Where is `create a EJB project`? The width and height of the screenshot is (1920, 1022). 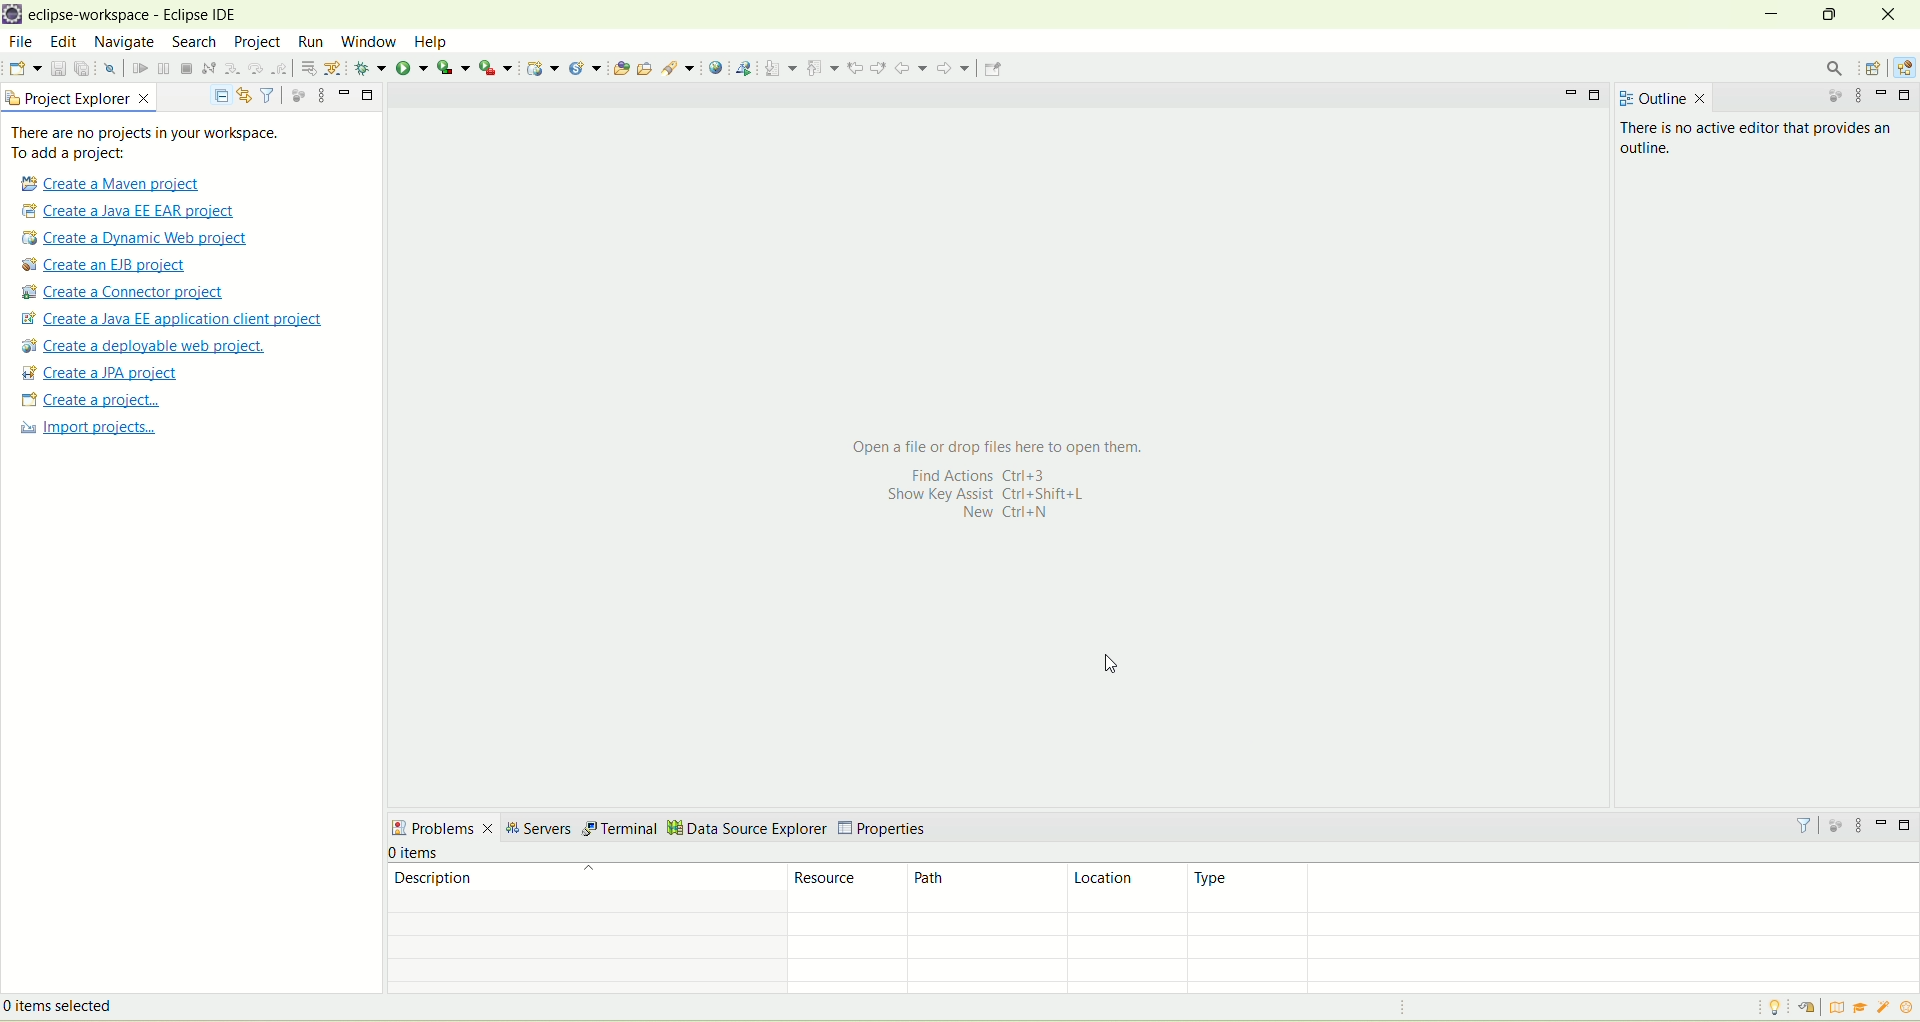
create a EJB project is located at coordinates (109, 266).